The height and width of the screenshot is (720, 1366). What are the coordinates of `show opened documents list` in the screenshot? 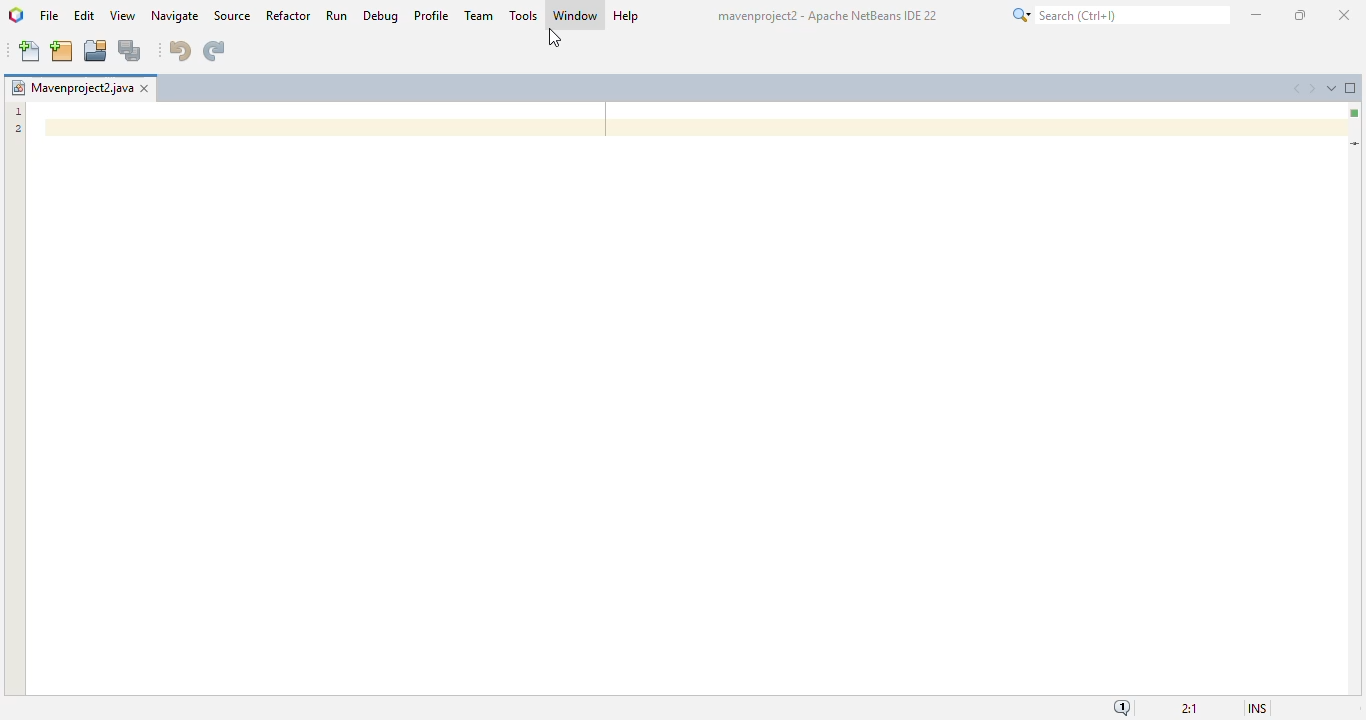 It's located at (1332, 87).